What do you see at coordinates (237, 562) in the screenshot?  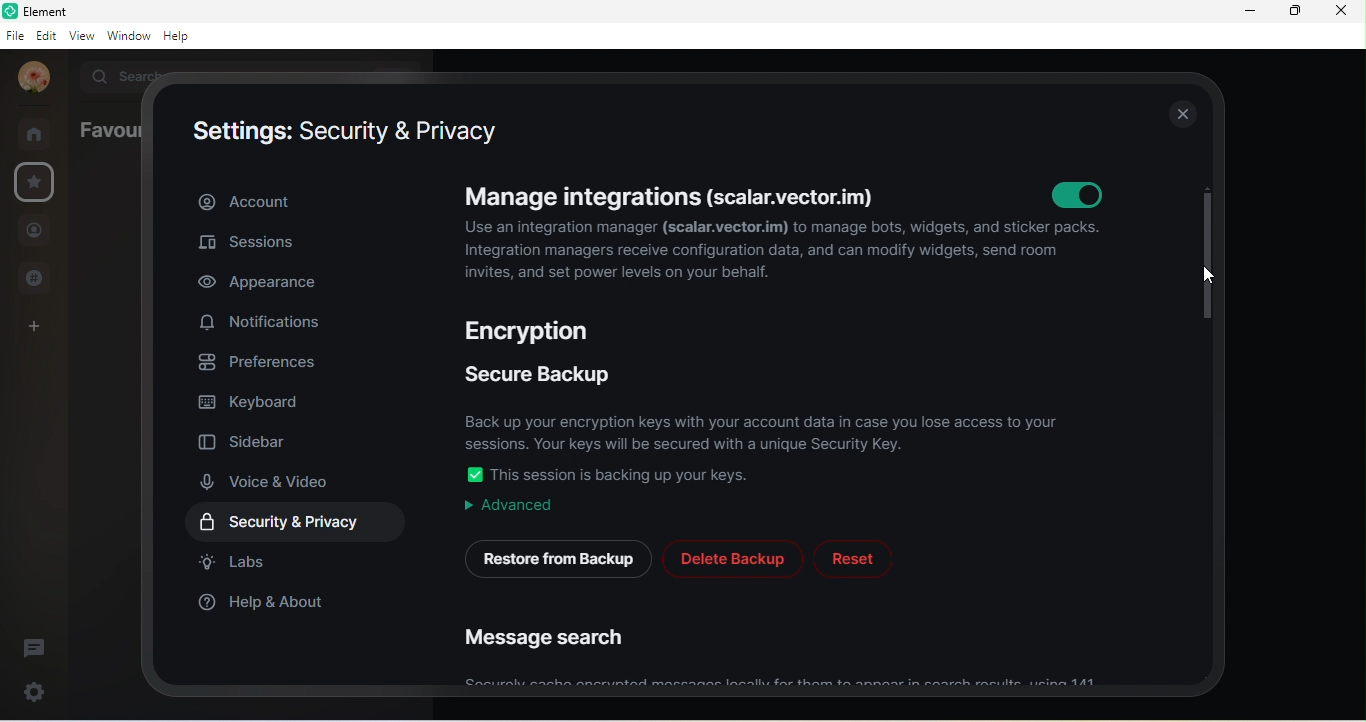 I see `labs` at bounding box center [237, 562].